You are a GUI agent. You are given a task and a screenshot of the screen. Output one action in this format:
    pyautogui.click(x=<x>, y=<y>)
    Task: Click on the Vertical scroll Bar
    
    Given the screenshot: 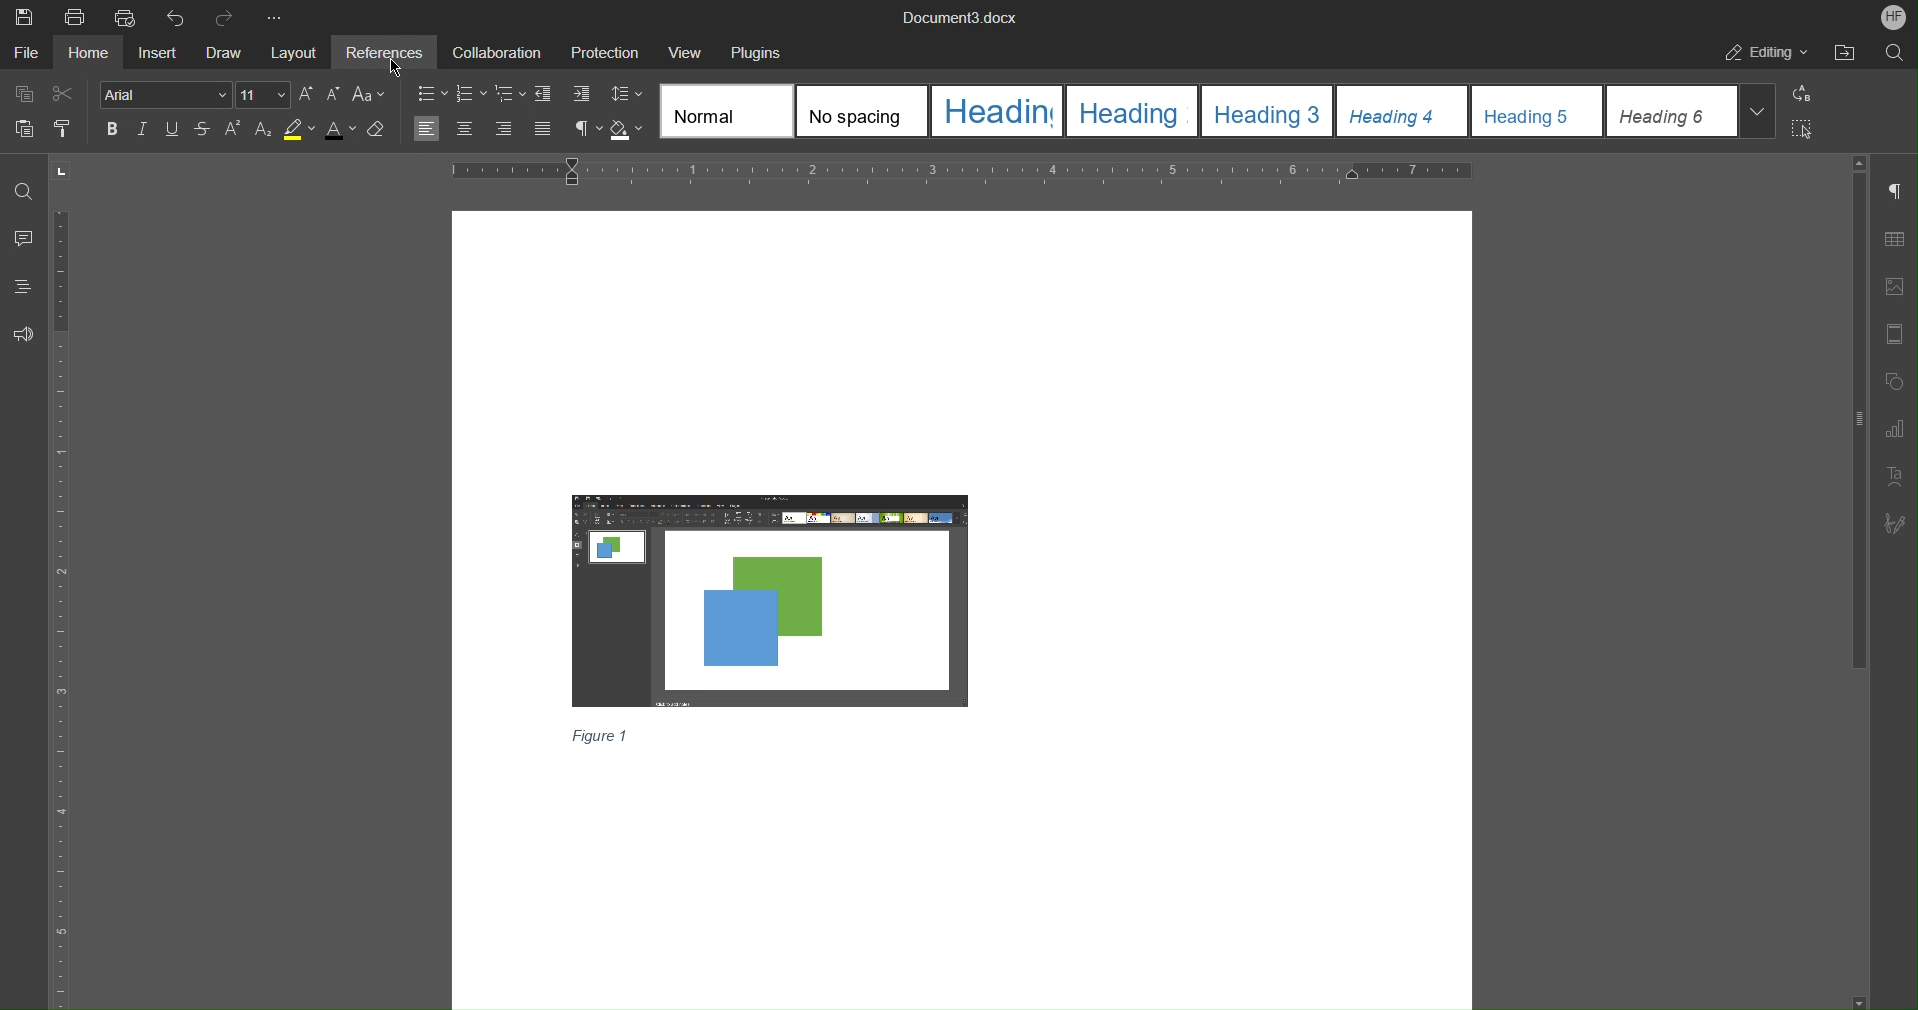 What is the action you would take?
    pyautogui.click(x=1848, y=418)
    